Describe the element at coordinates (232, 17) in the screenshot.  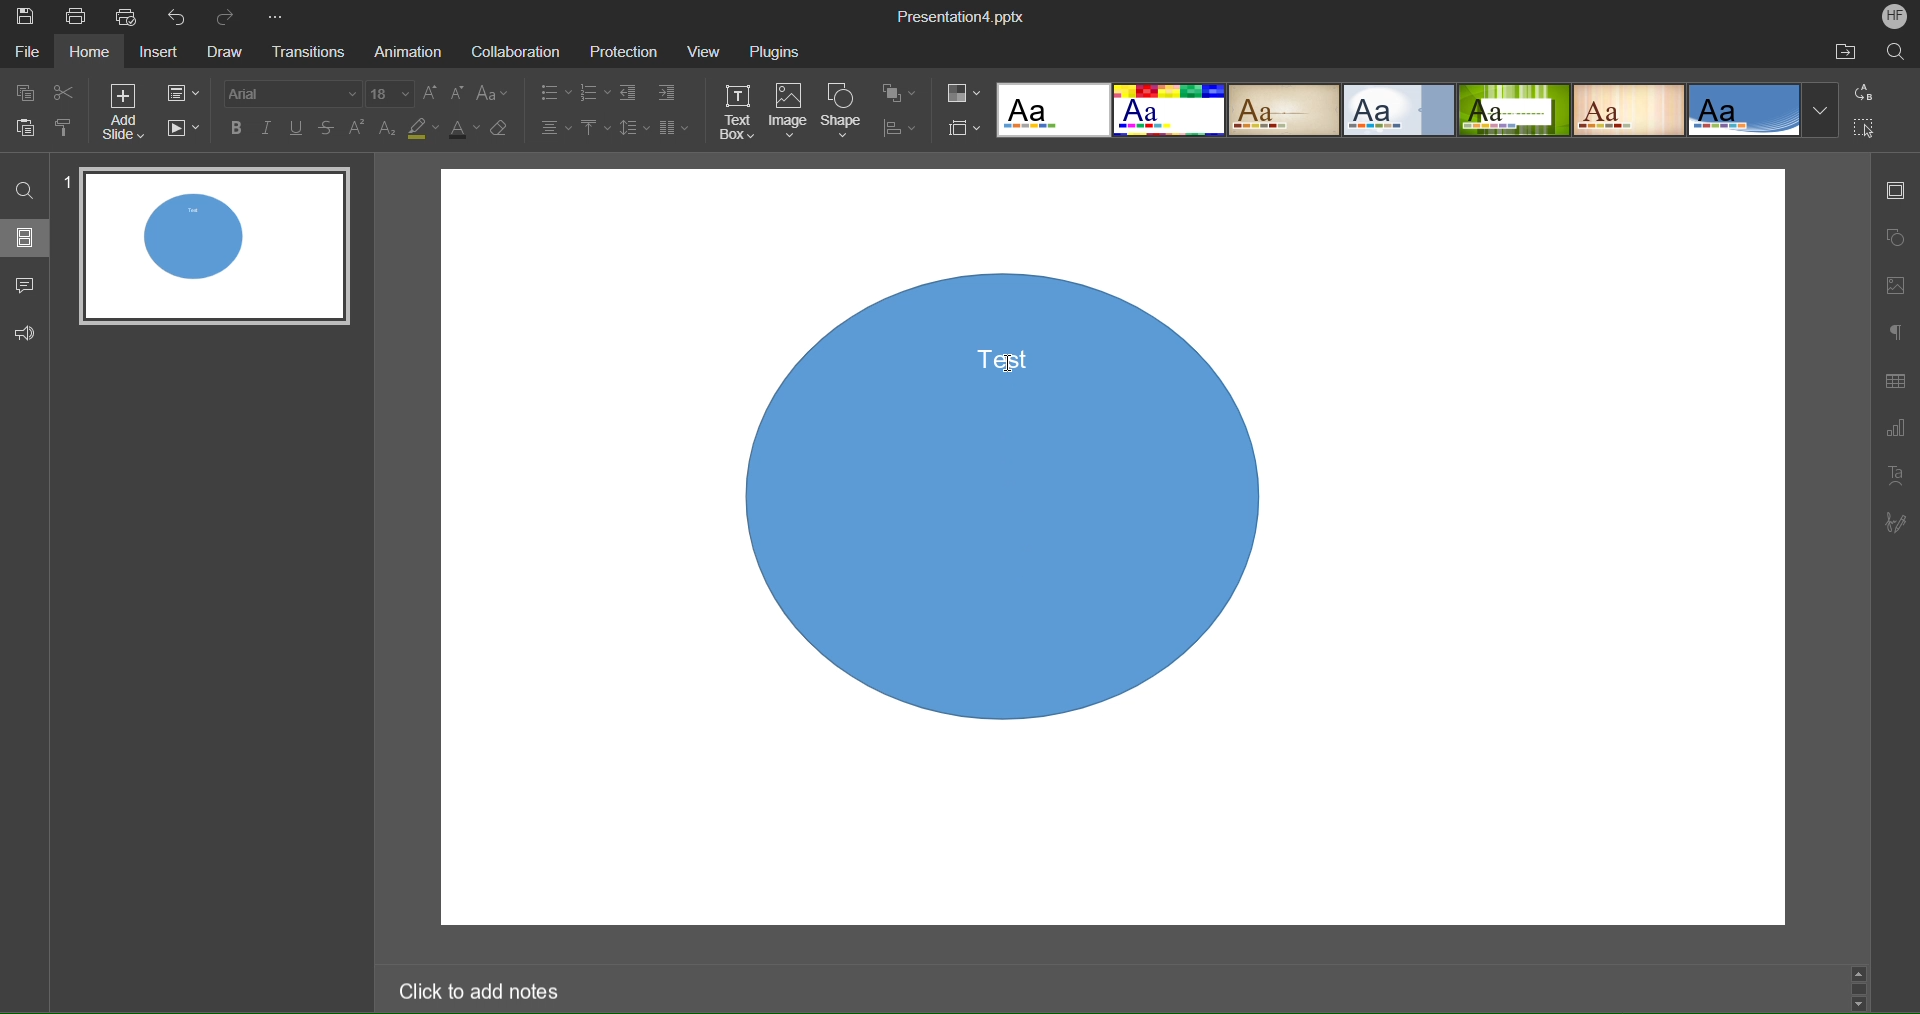
I see `Redo` at that location.